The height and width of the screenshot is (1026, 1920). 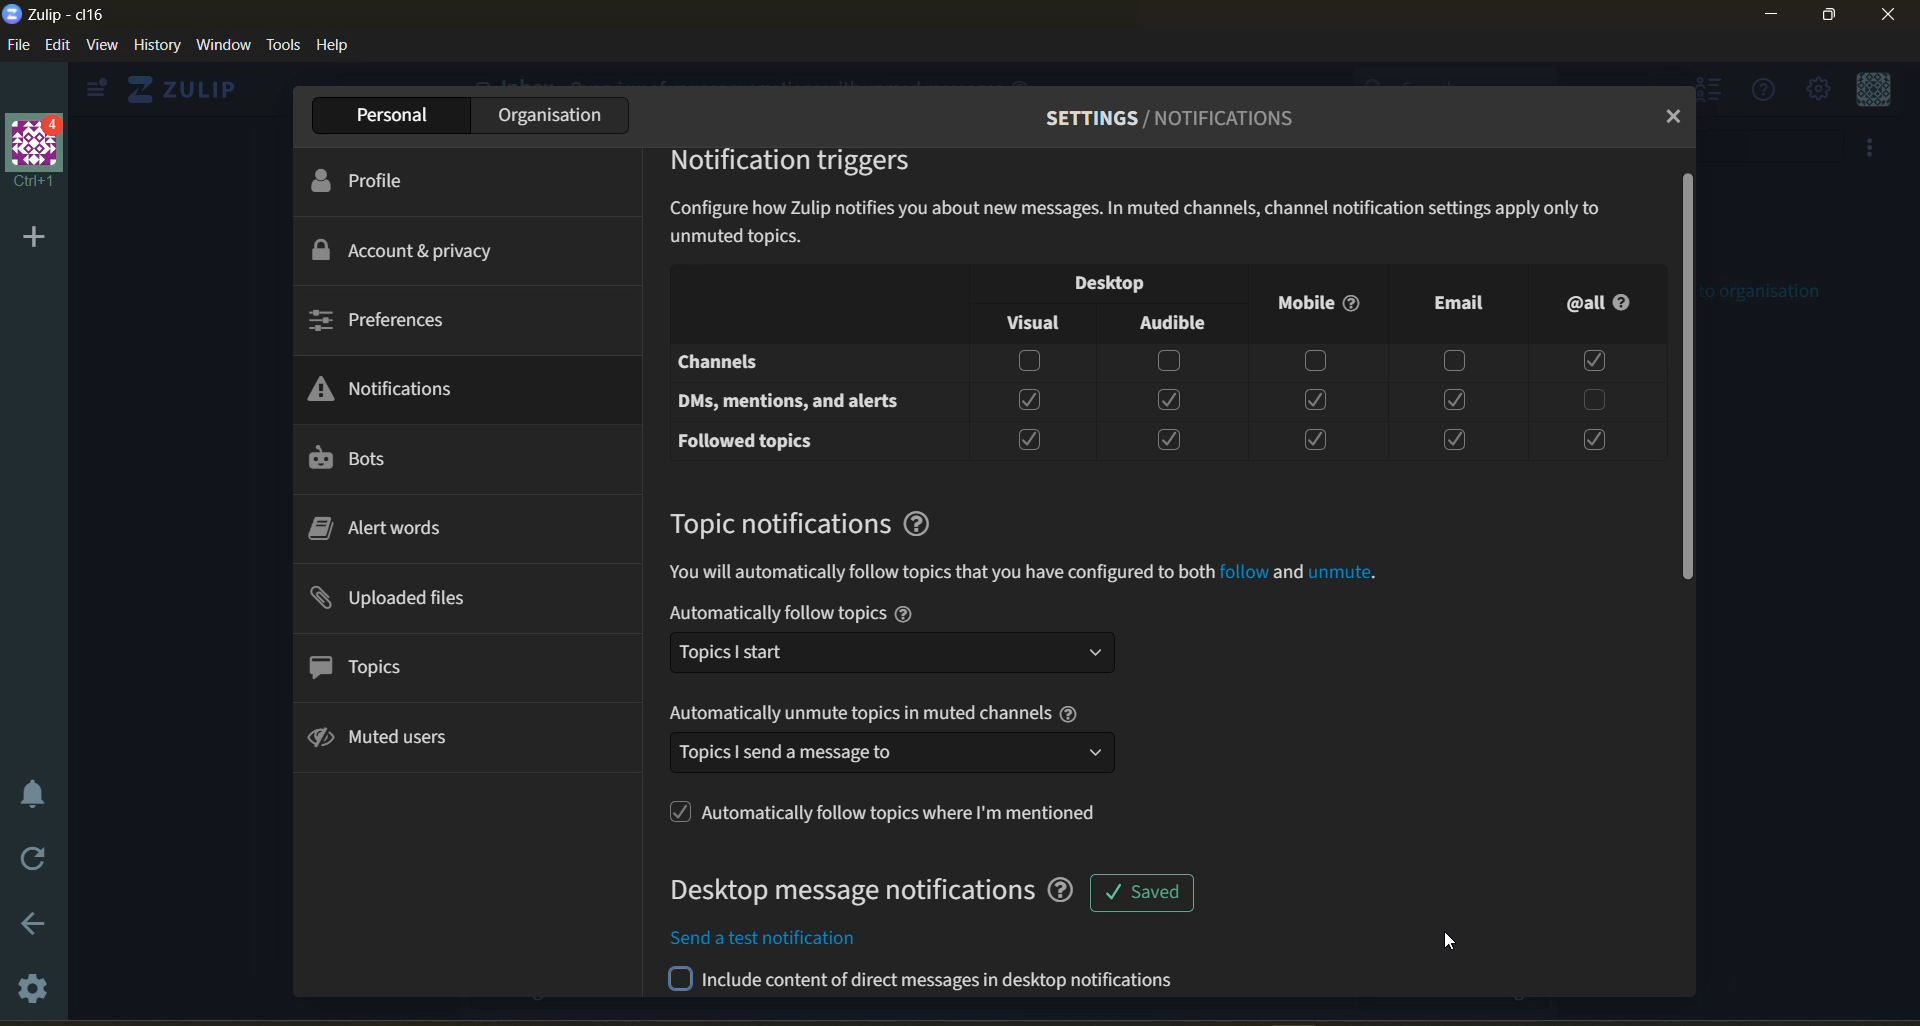 I want to click on Channels, so click(x=729, y=362).